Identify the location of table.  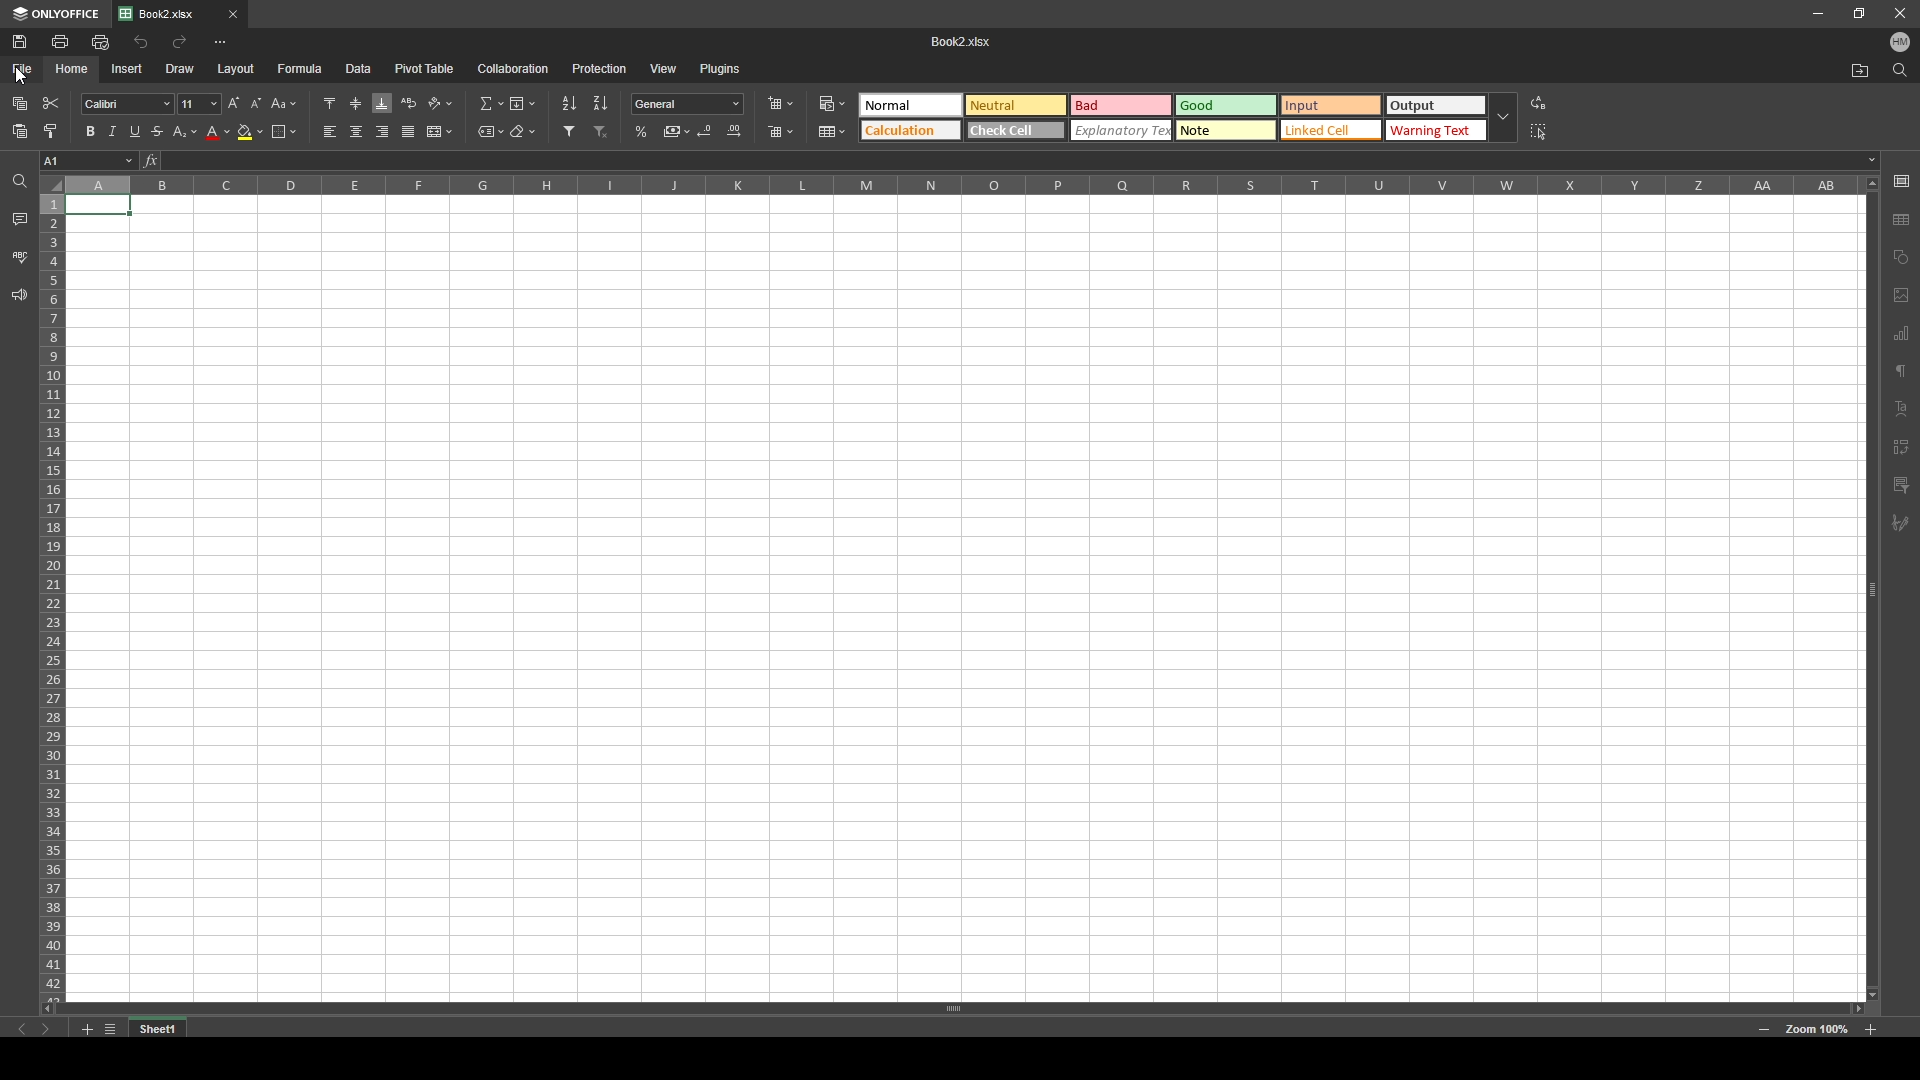
(1902, 218).